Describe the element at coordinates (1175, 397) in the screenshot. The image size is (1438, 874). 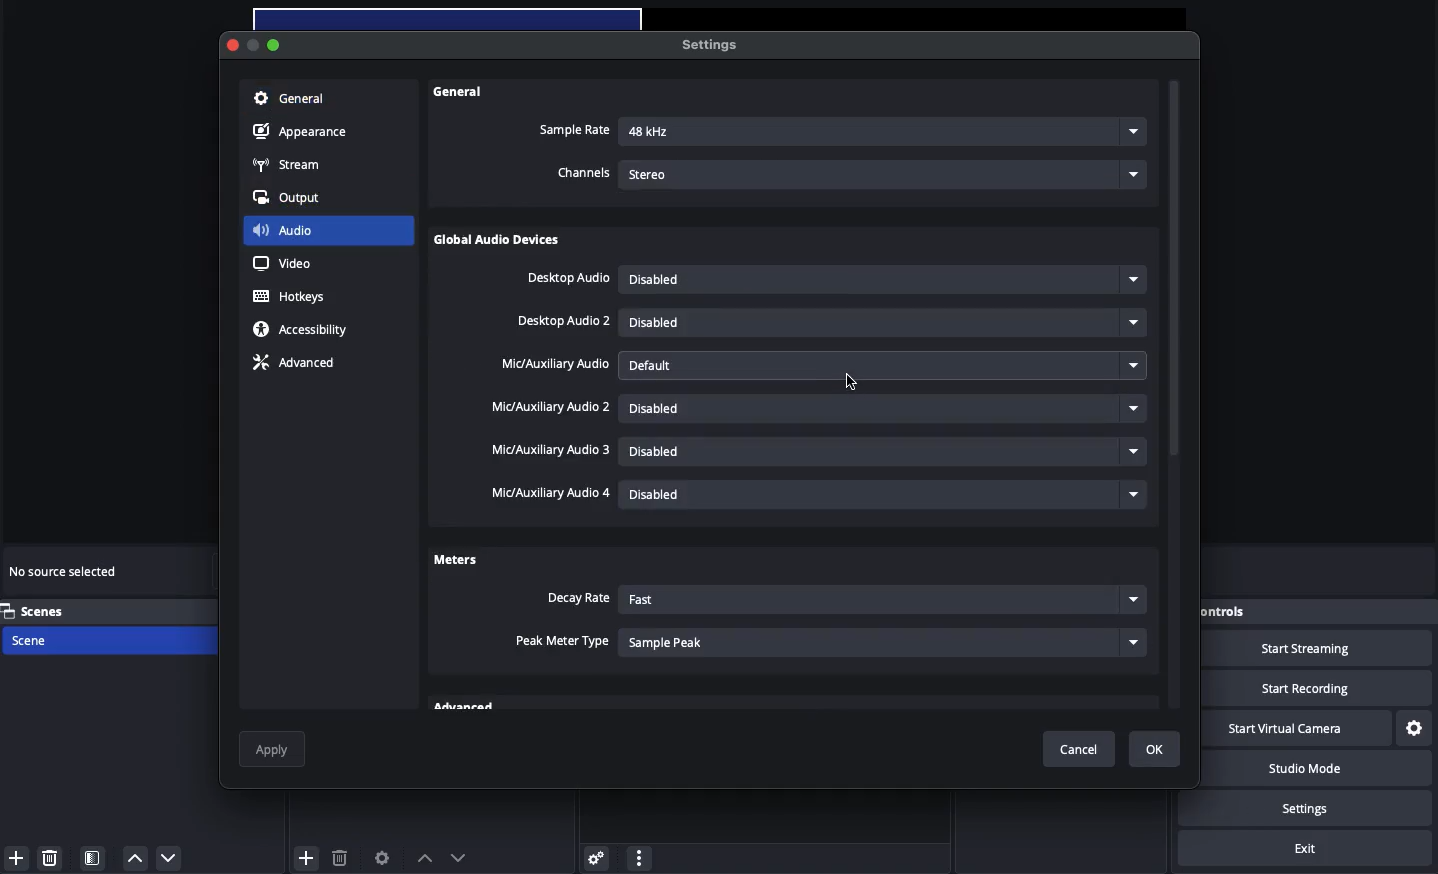
I see `Scroll` at that location.